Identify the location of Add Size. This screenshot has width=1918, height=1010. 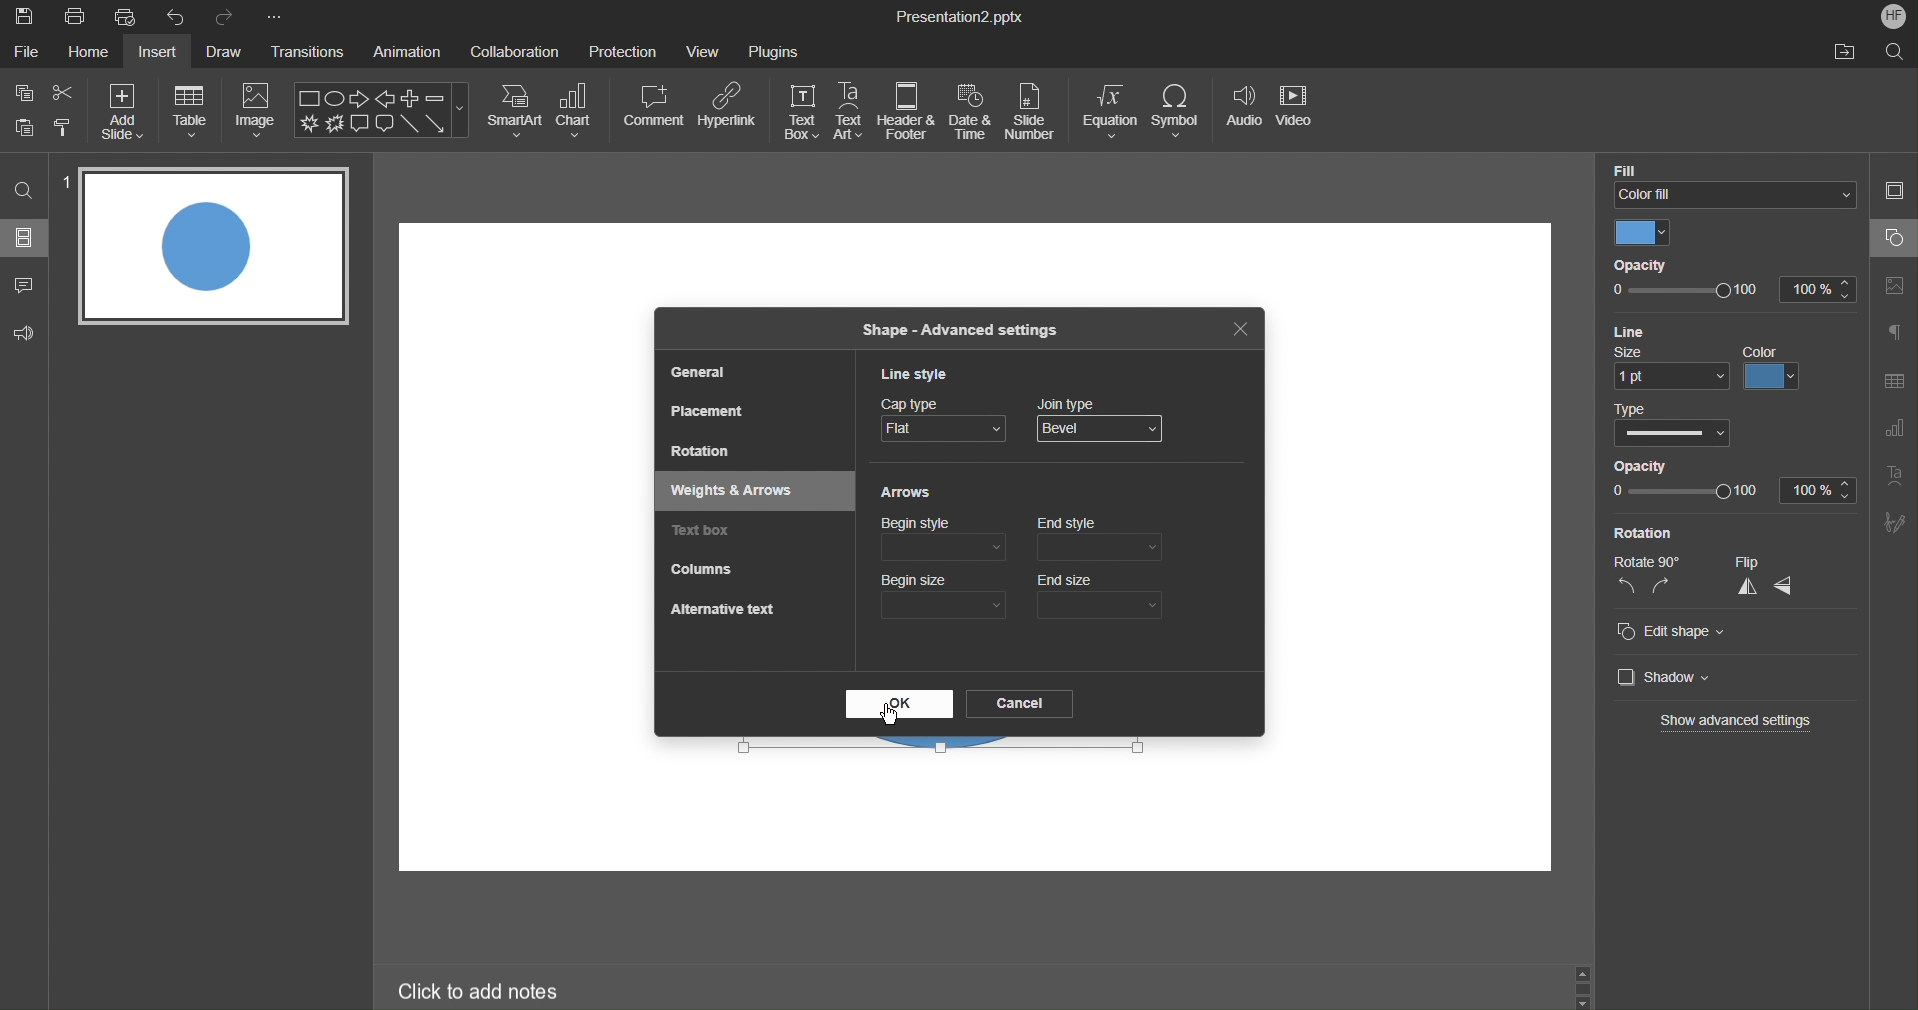
(122, 110).